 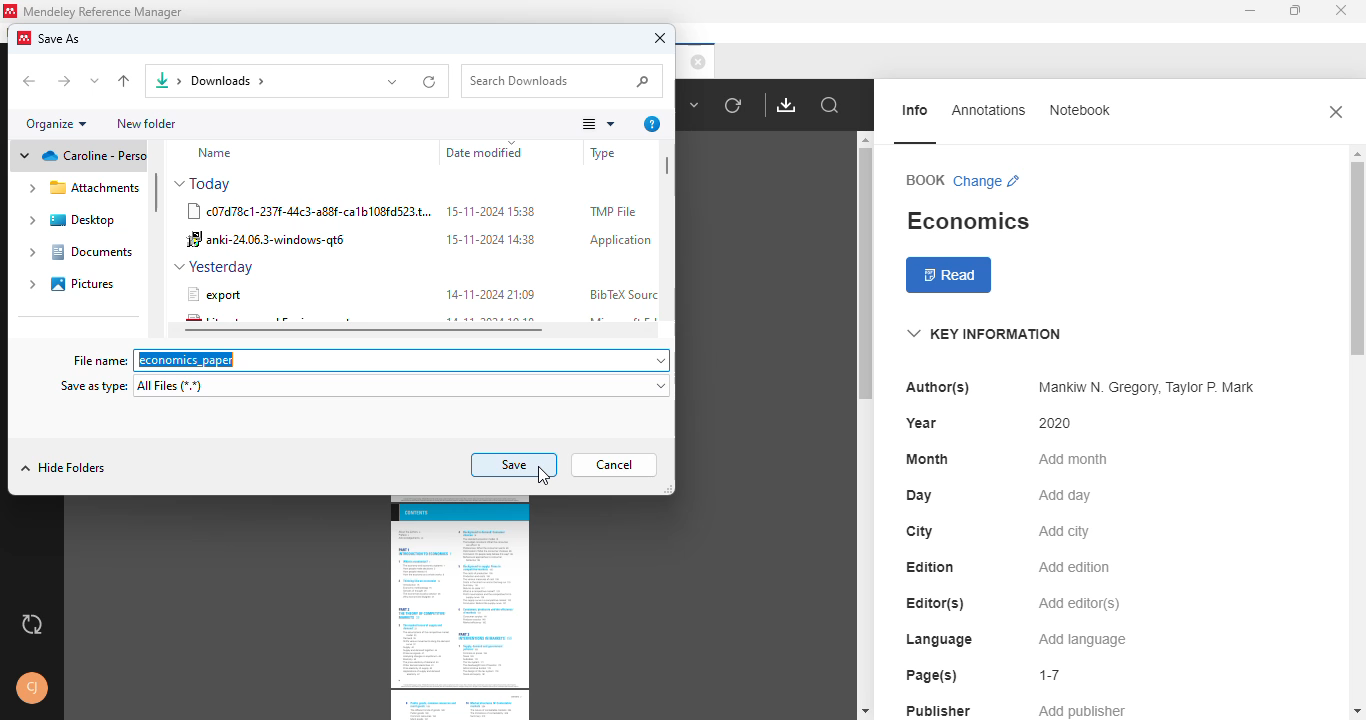 I want to click on vertical scroll bar, so click(x=157, y=192).